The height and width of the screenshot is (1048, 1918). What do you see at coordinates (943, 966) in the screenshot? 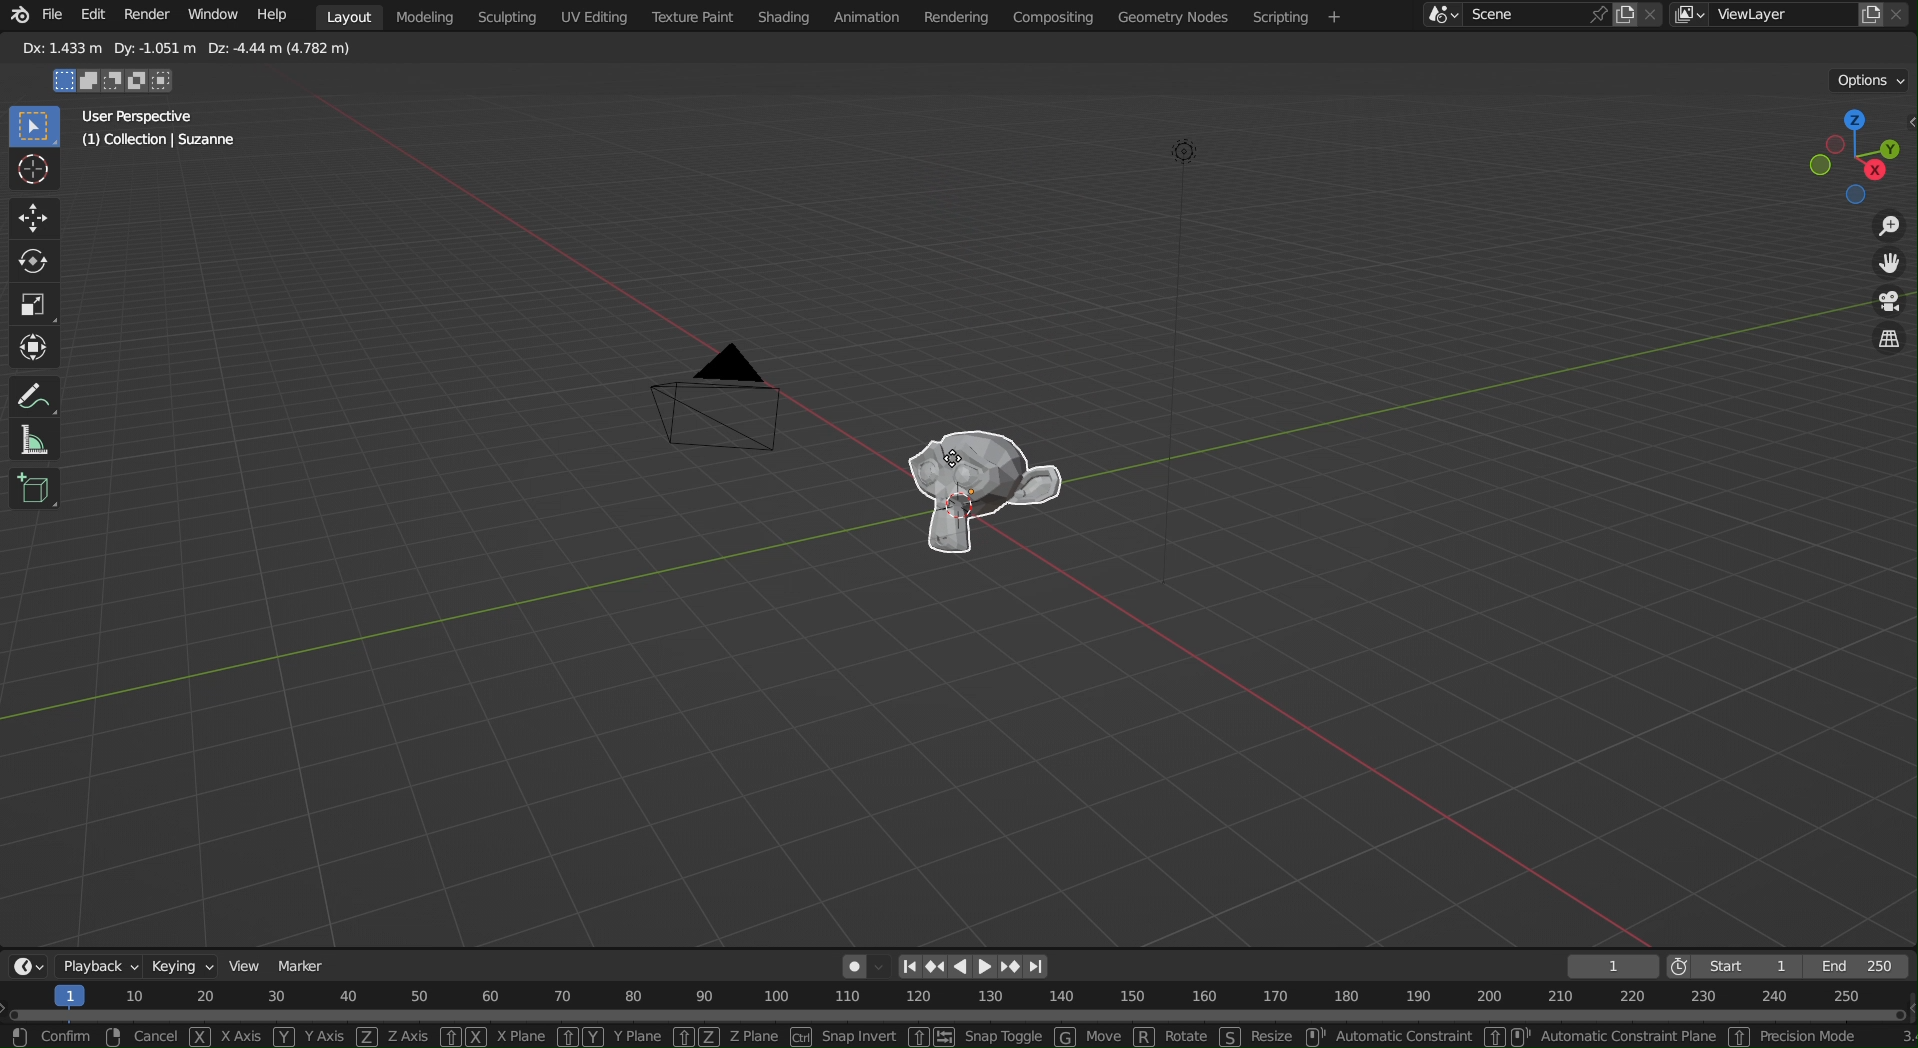
I see `previous` at bounding box center [943, 966].